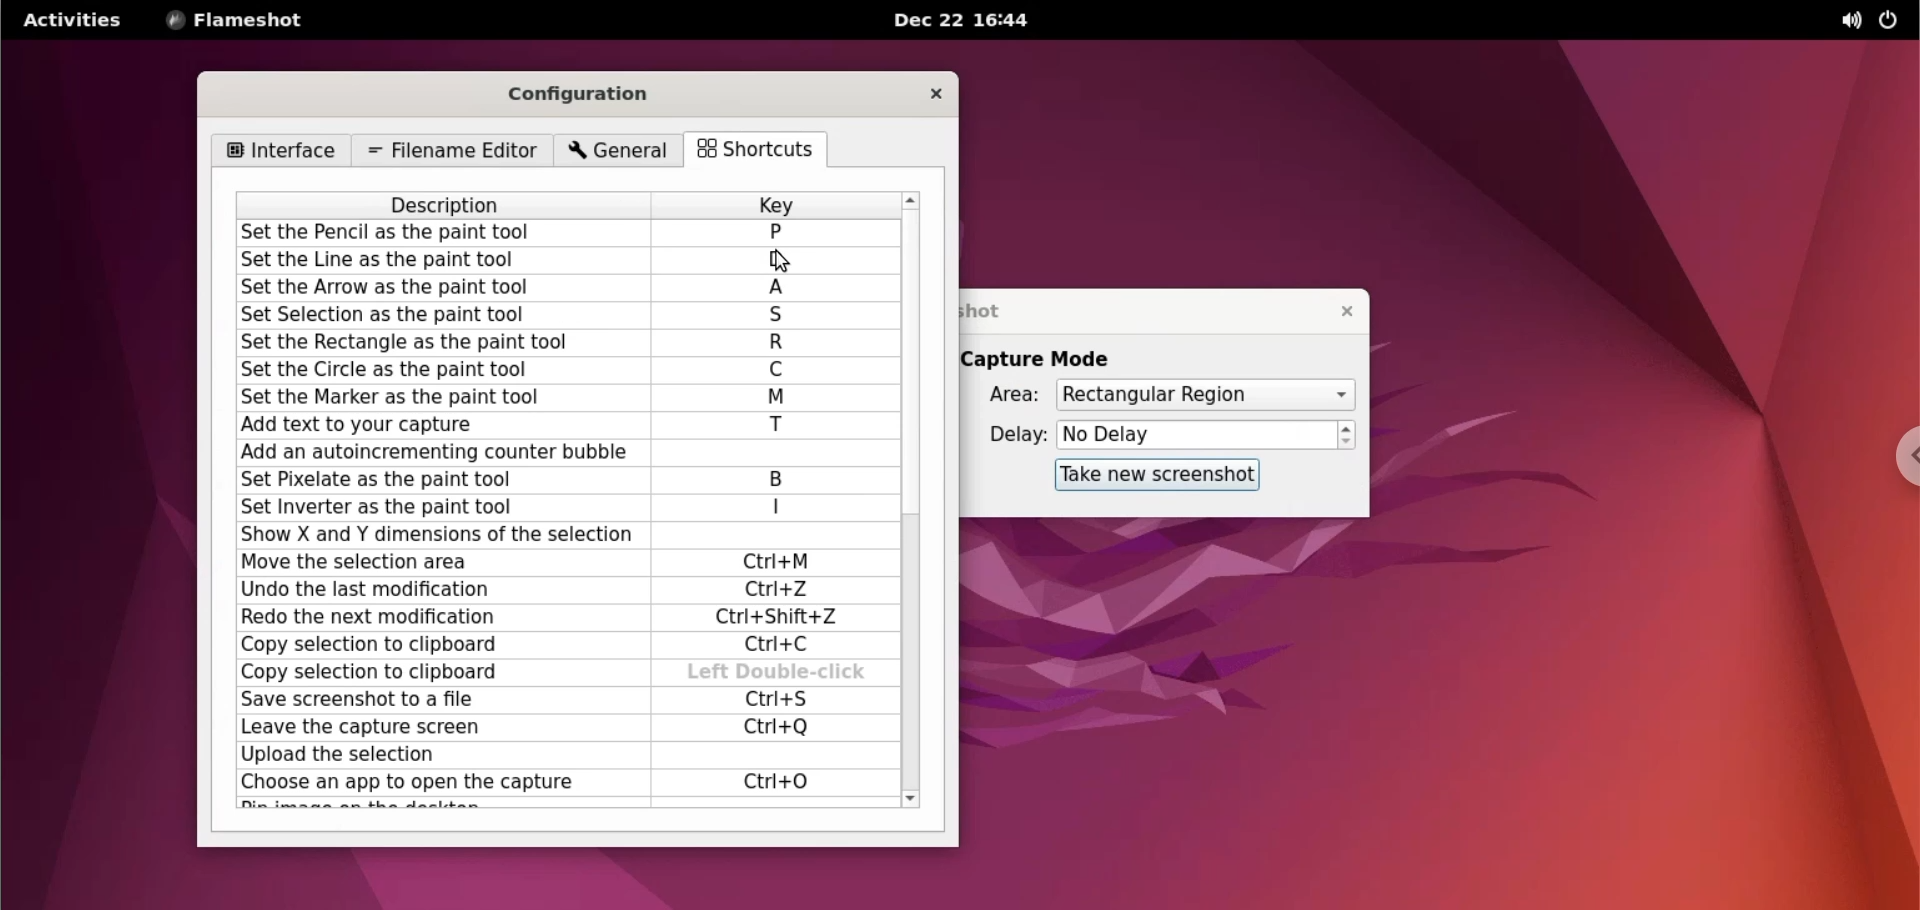 The height and width of the screenshot is (910, 1920). What do you see at coordinates (778, 507) in the screenshot?
I see `I ` at bounding box center [778, 507].